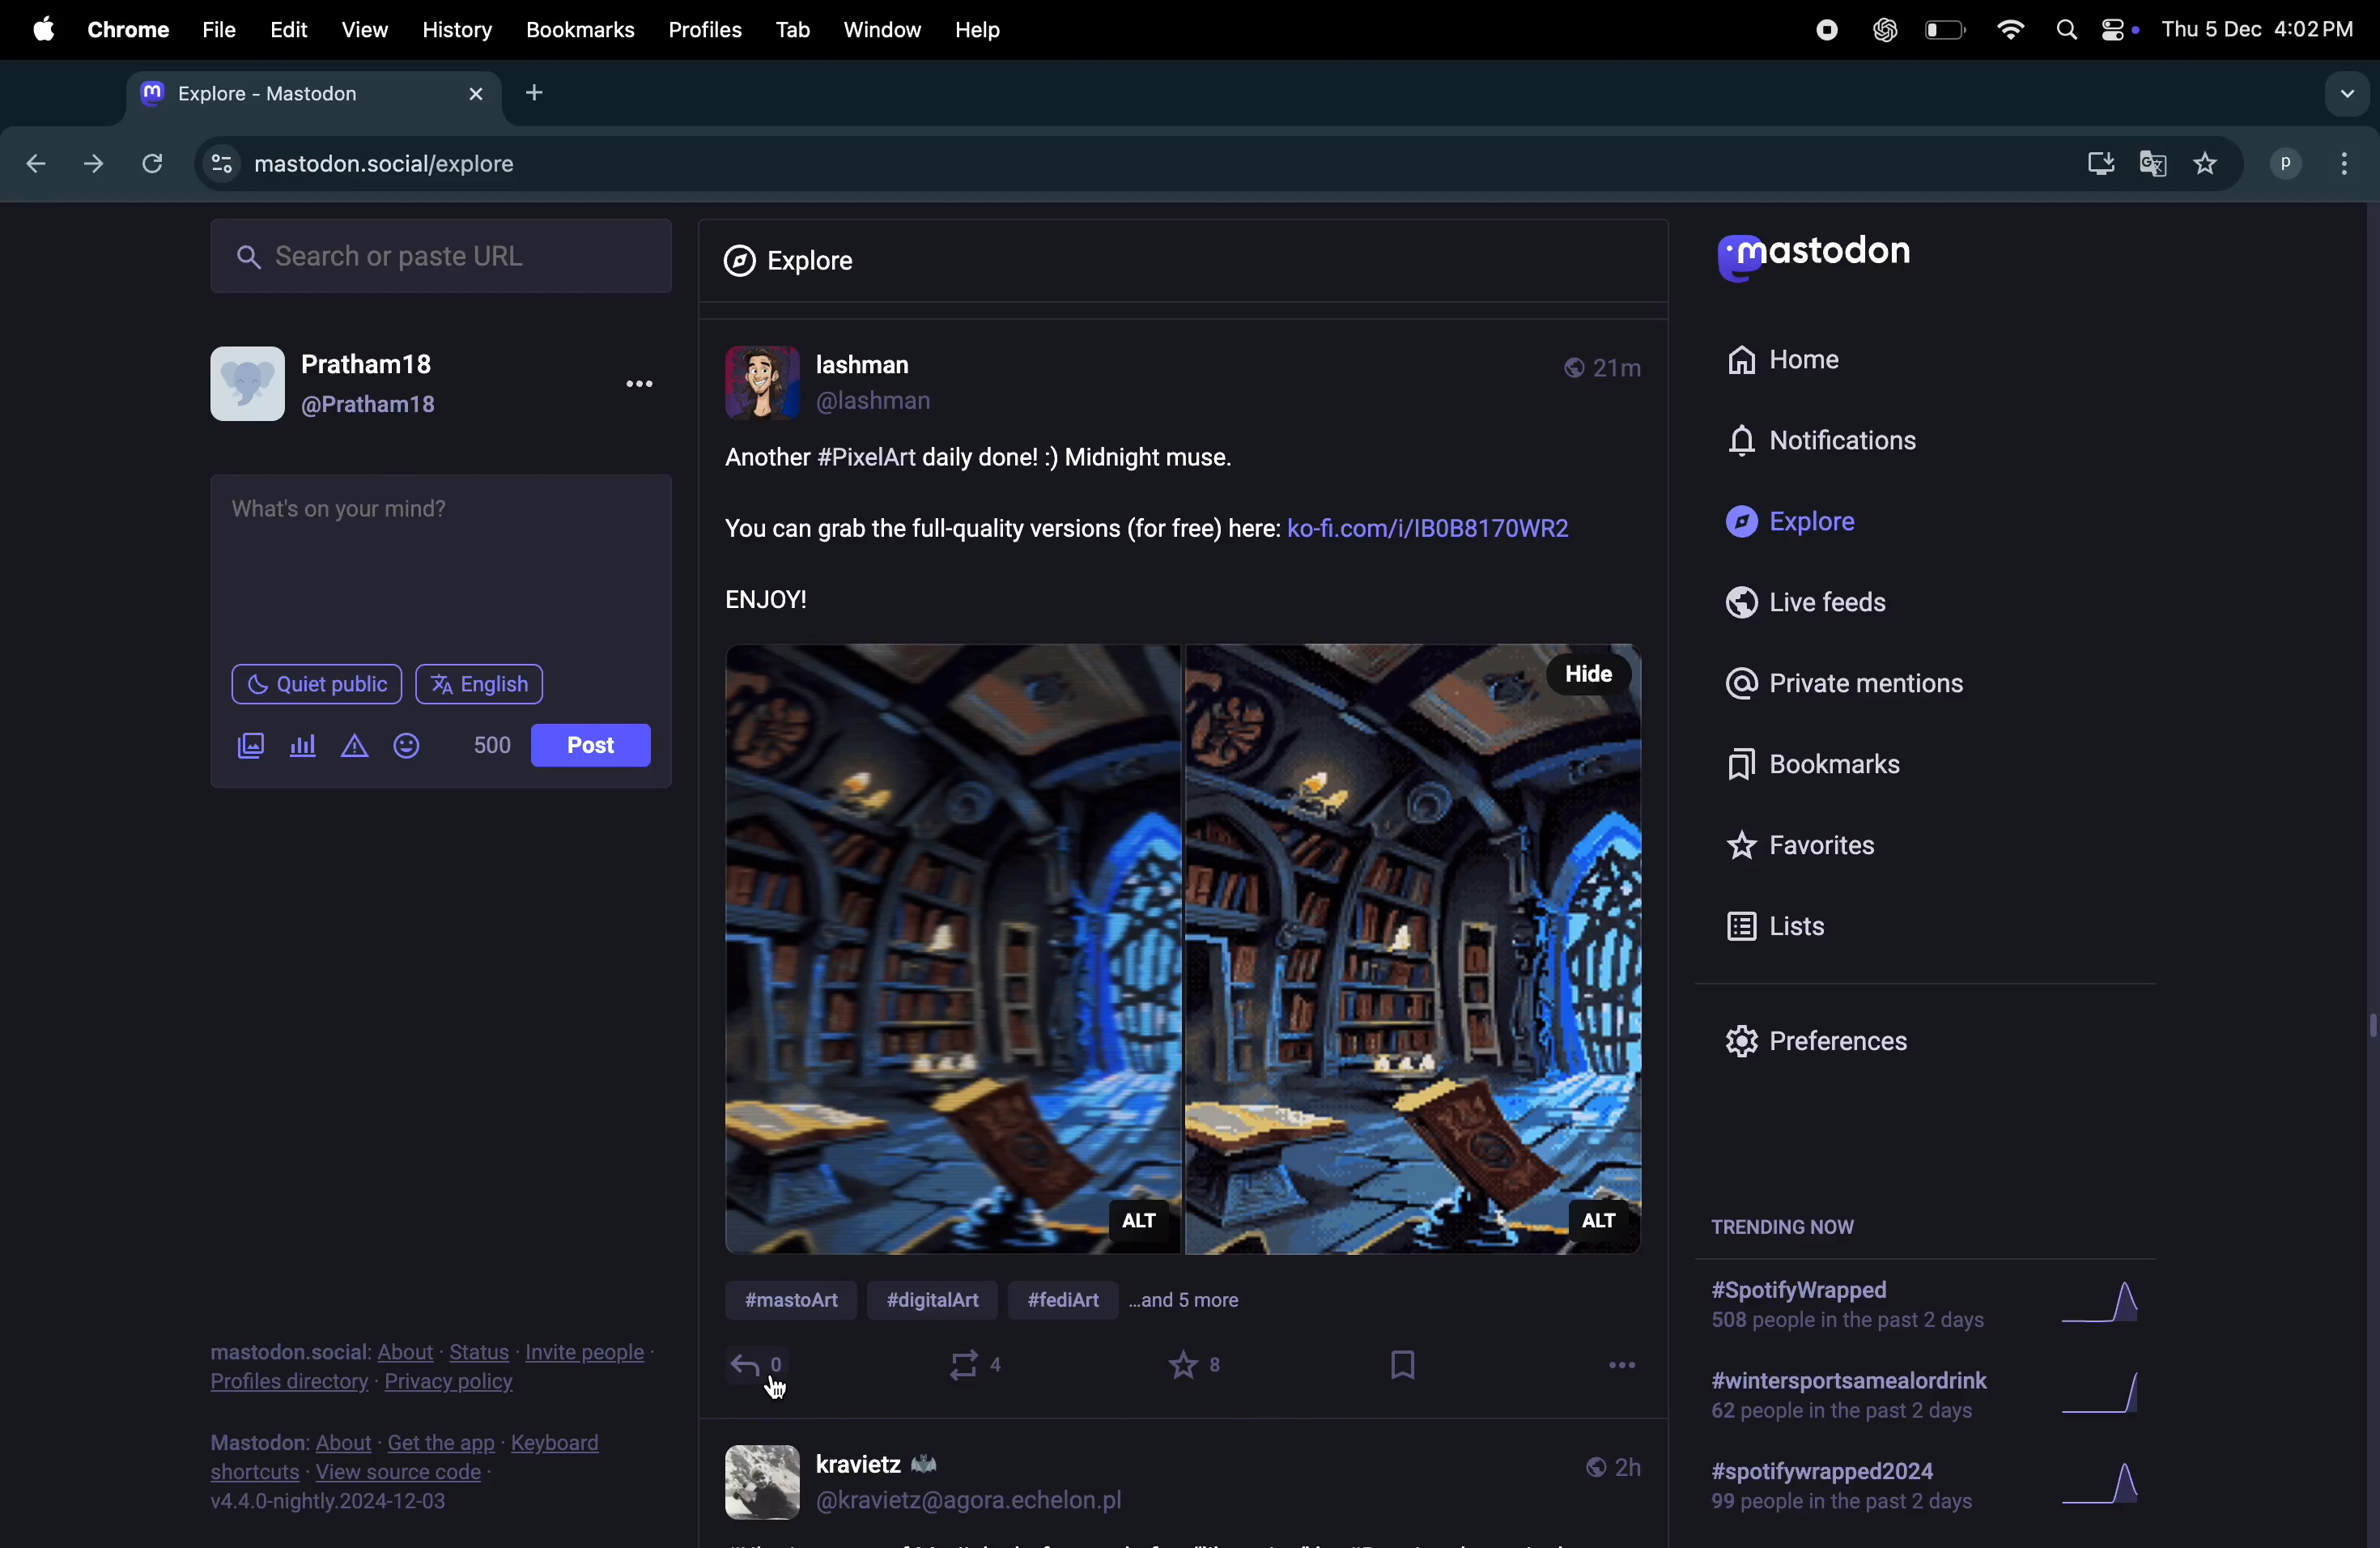 This screenshot has width=2380, height=1548. What do you see at coordinates (1814, 841) in the screenshot?
I see `favourites` at bounding box center [1814, 841].